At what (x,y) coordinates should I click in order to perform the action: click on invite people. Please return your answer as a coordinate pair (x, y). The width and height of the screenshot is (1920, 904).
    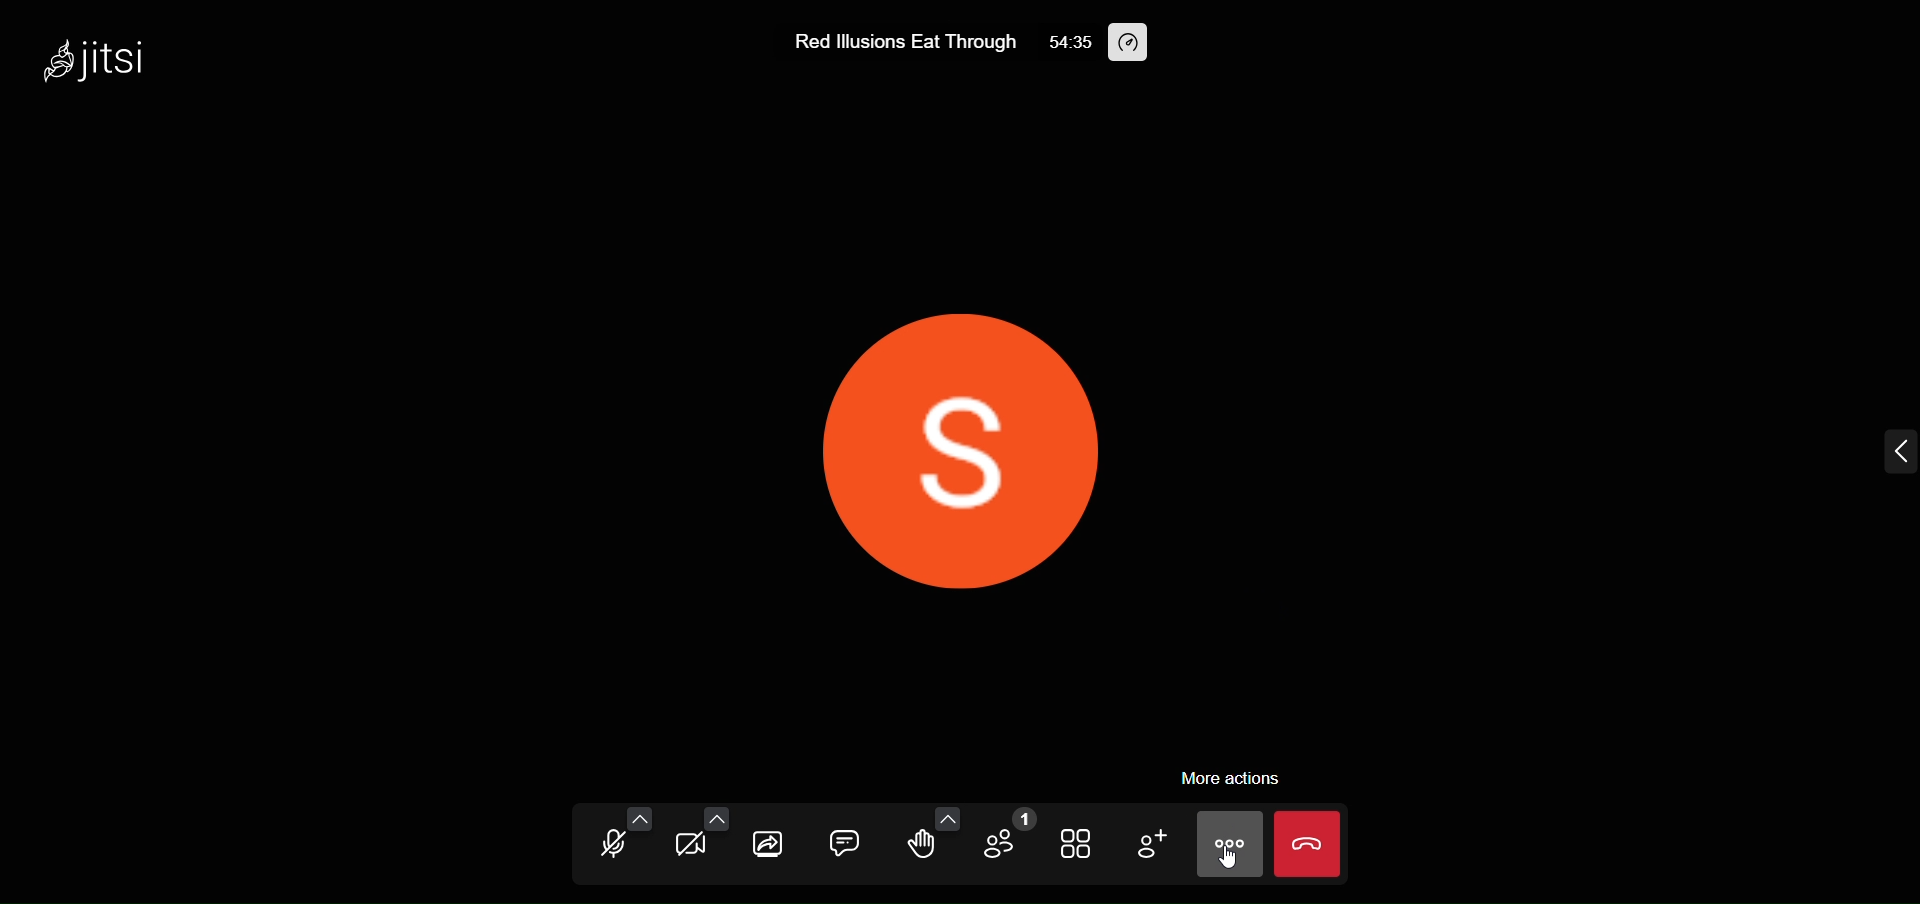
    Looking at the image, I should click on (1151, 843).